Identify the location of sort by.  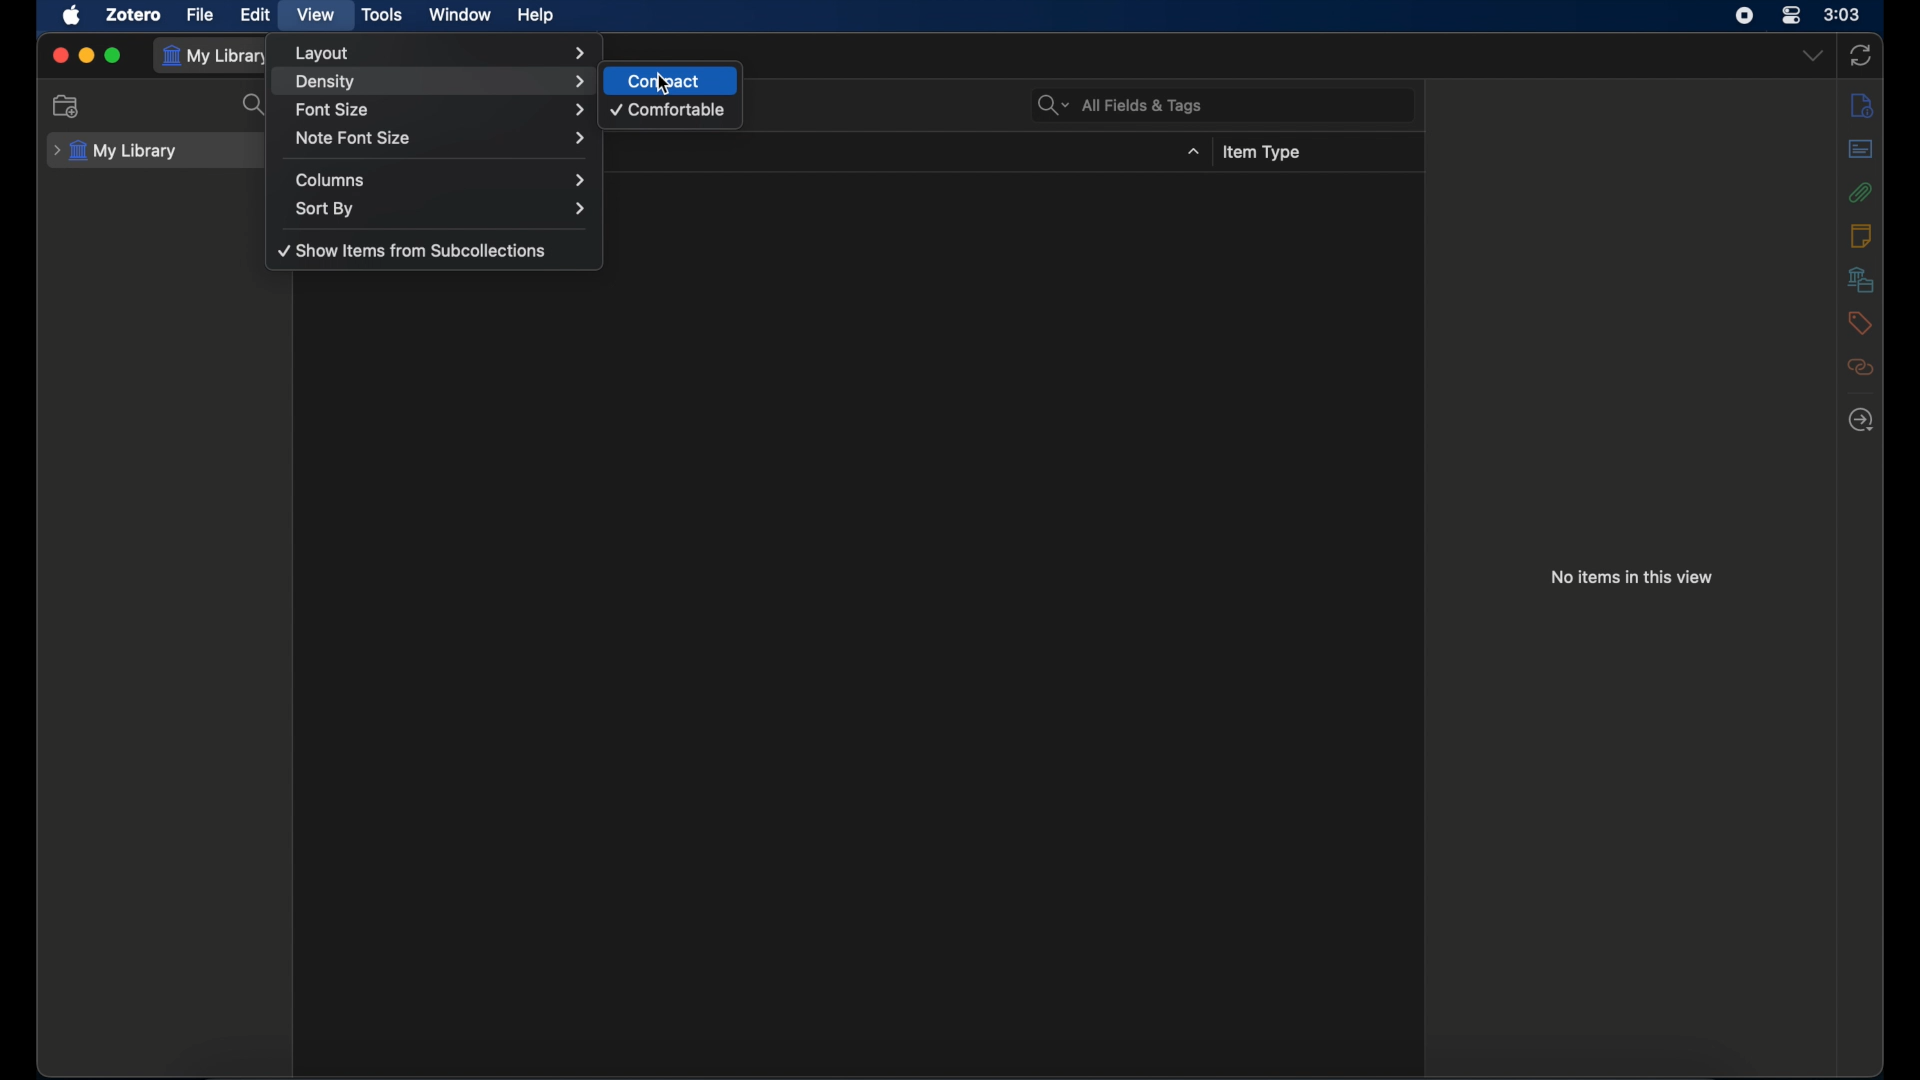
(443, 208).